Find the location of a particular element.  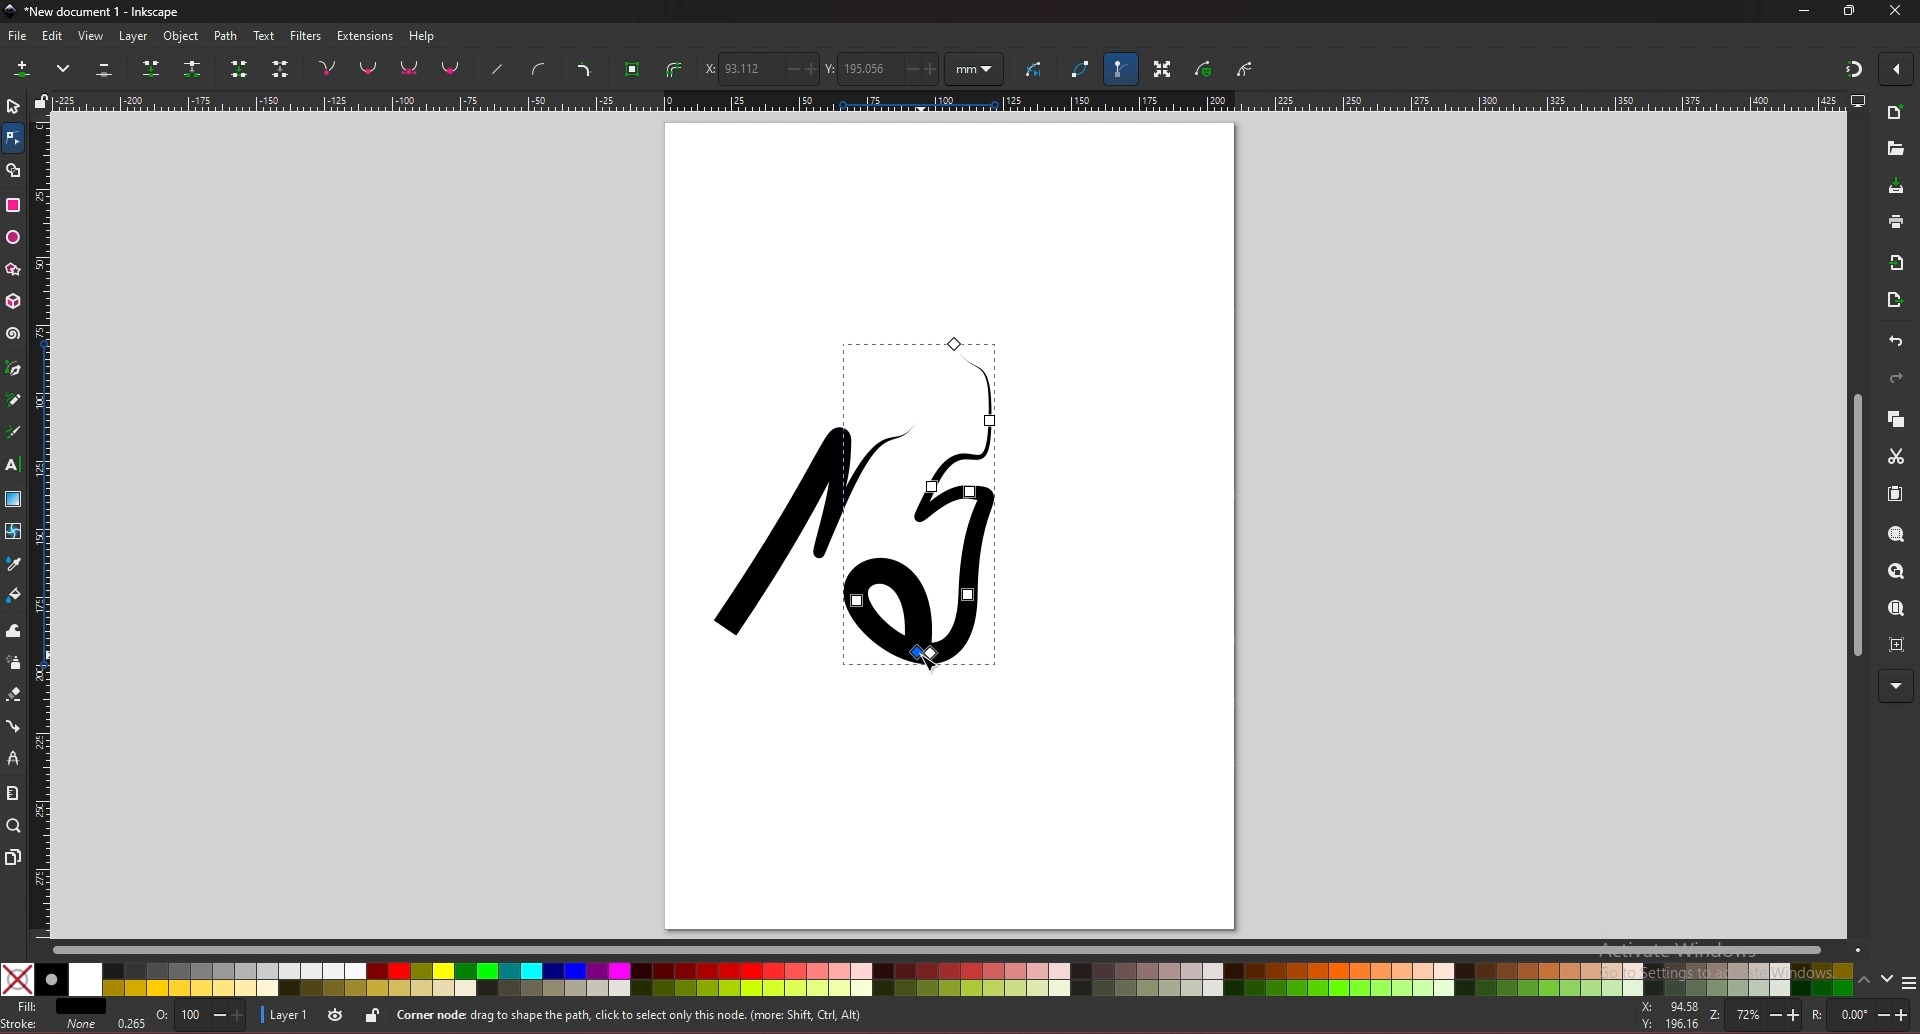

rotate is located at coordinates (1860, 1014).